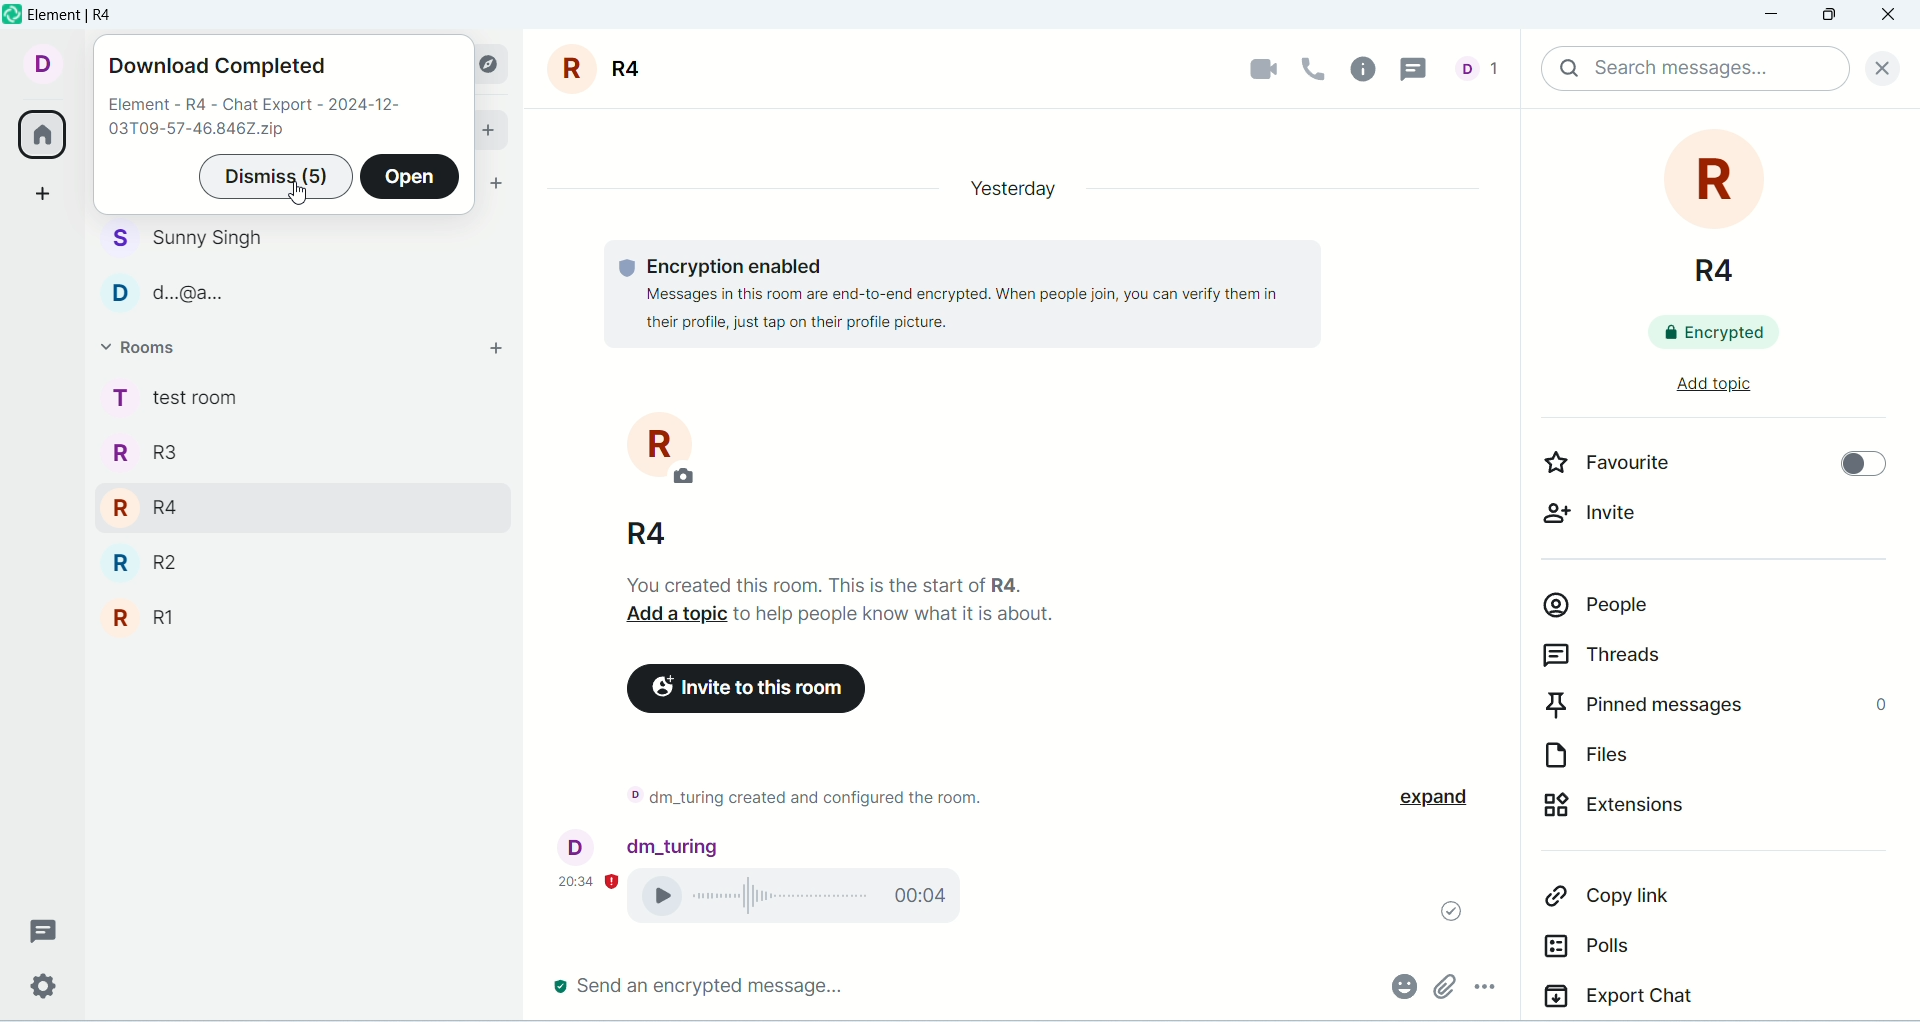 The height and width of the screenshot is (1022, 1920). What do you see at coordinates (1652, 954) in the screenshot?
I see `polls` at bounding box center [1652, 954].